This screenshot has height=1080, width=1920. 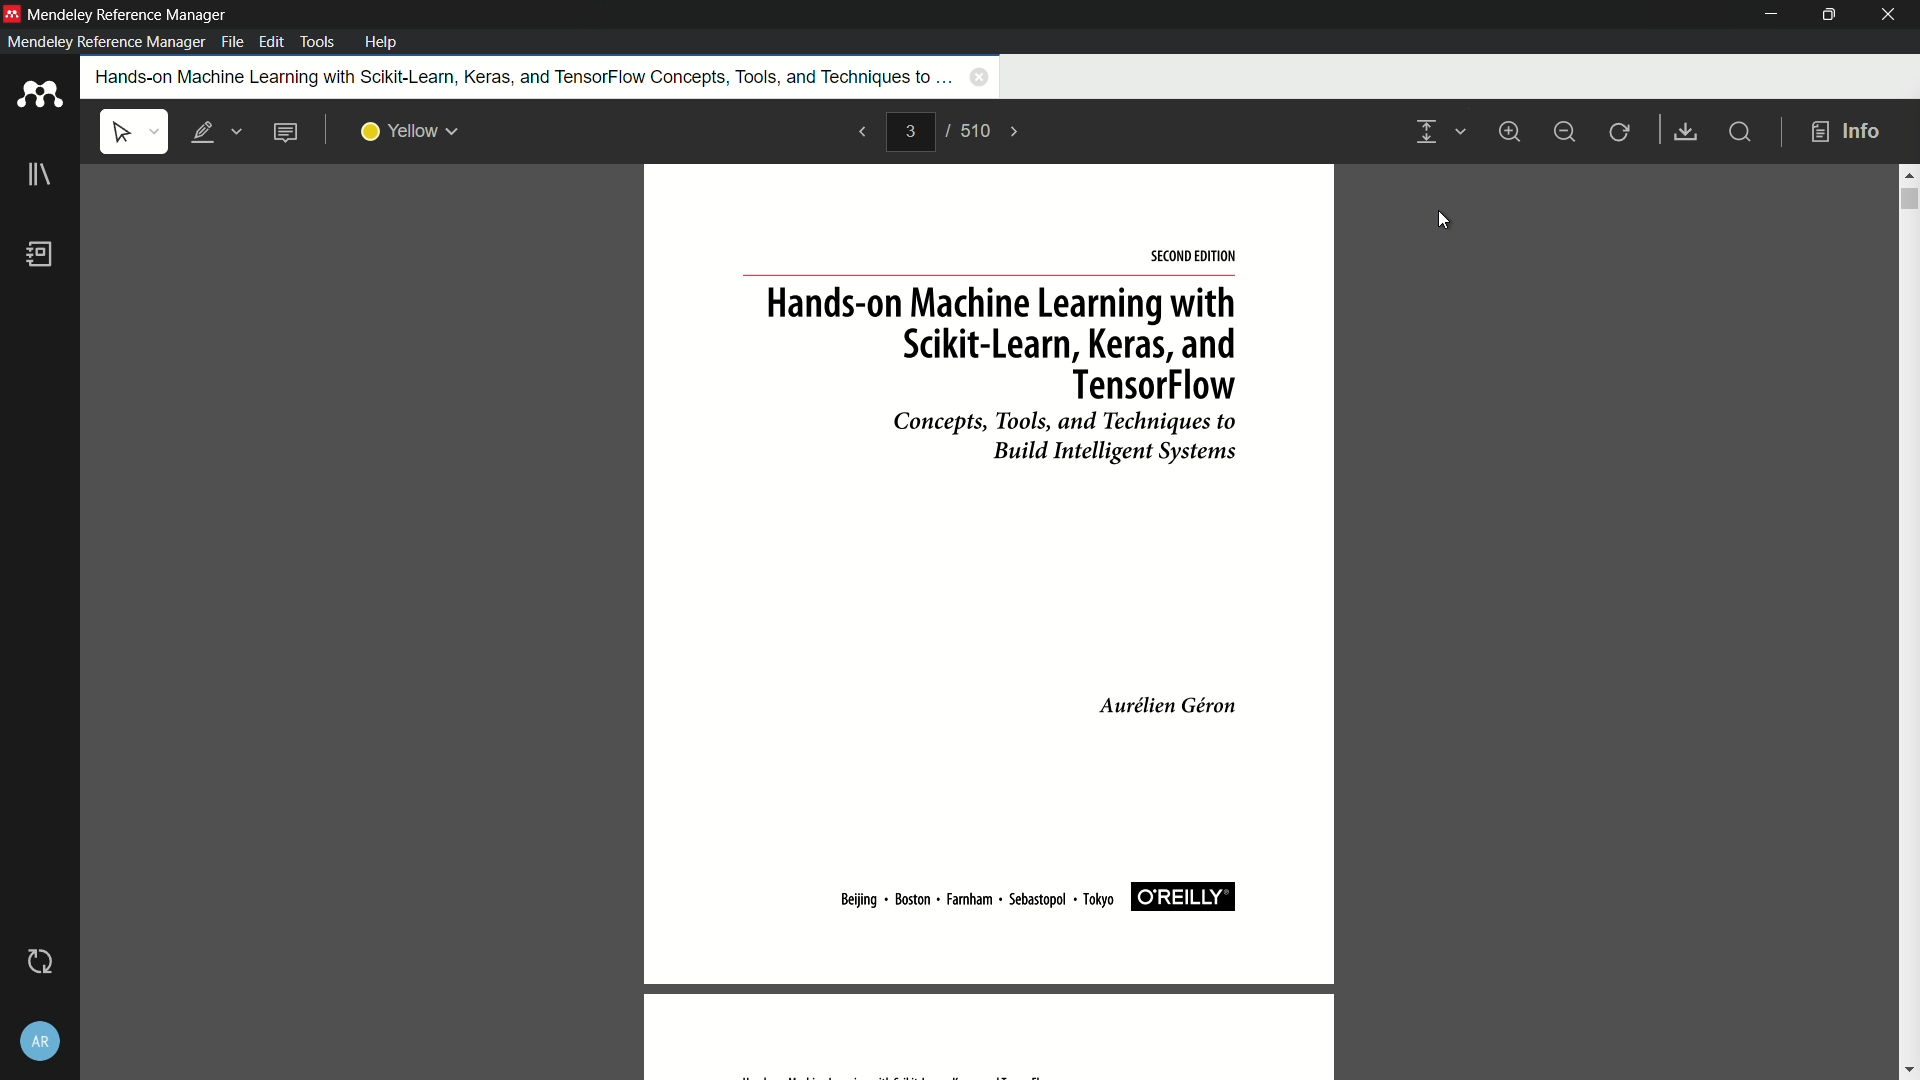 I want to click on close app, so click(x=1890, y=15).